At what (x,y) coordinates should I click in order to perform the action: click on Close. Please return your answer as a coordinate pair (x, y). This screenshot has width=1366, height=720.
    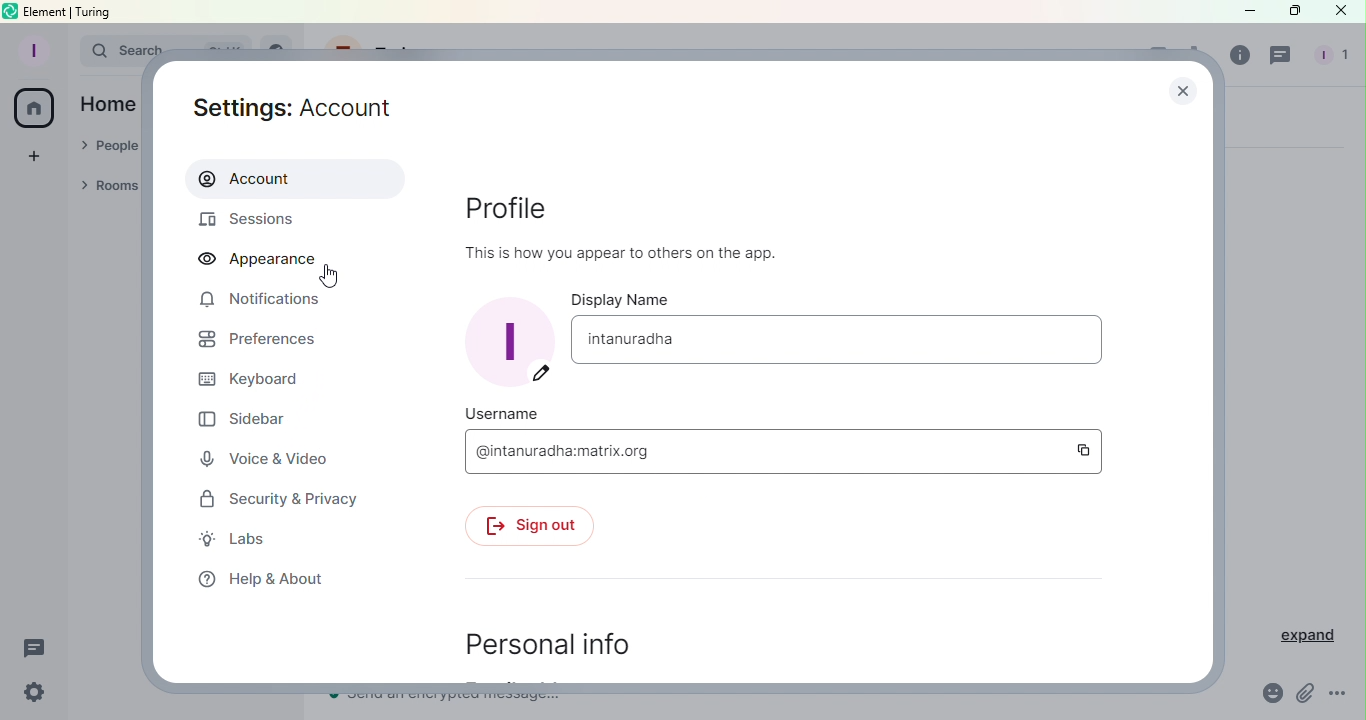
    Looking at the image, I should click on (1184, 90).